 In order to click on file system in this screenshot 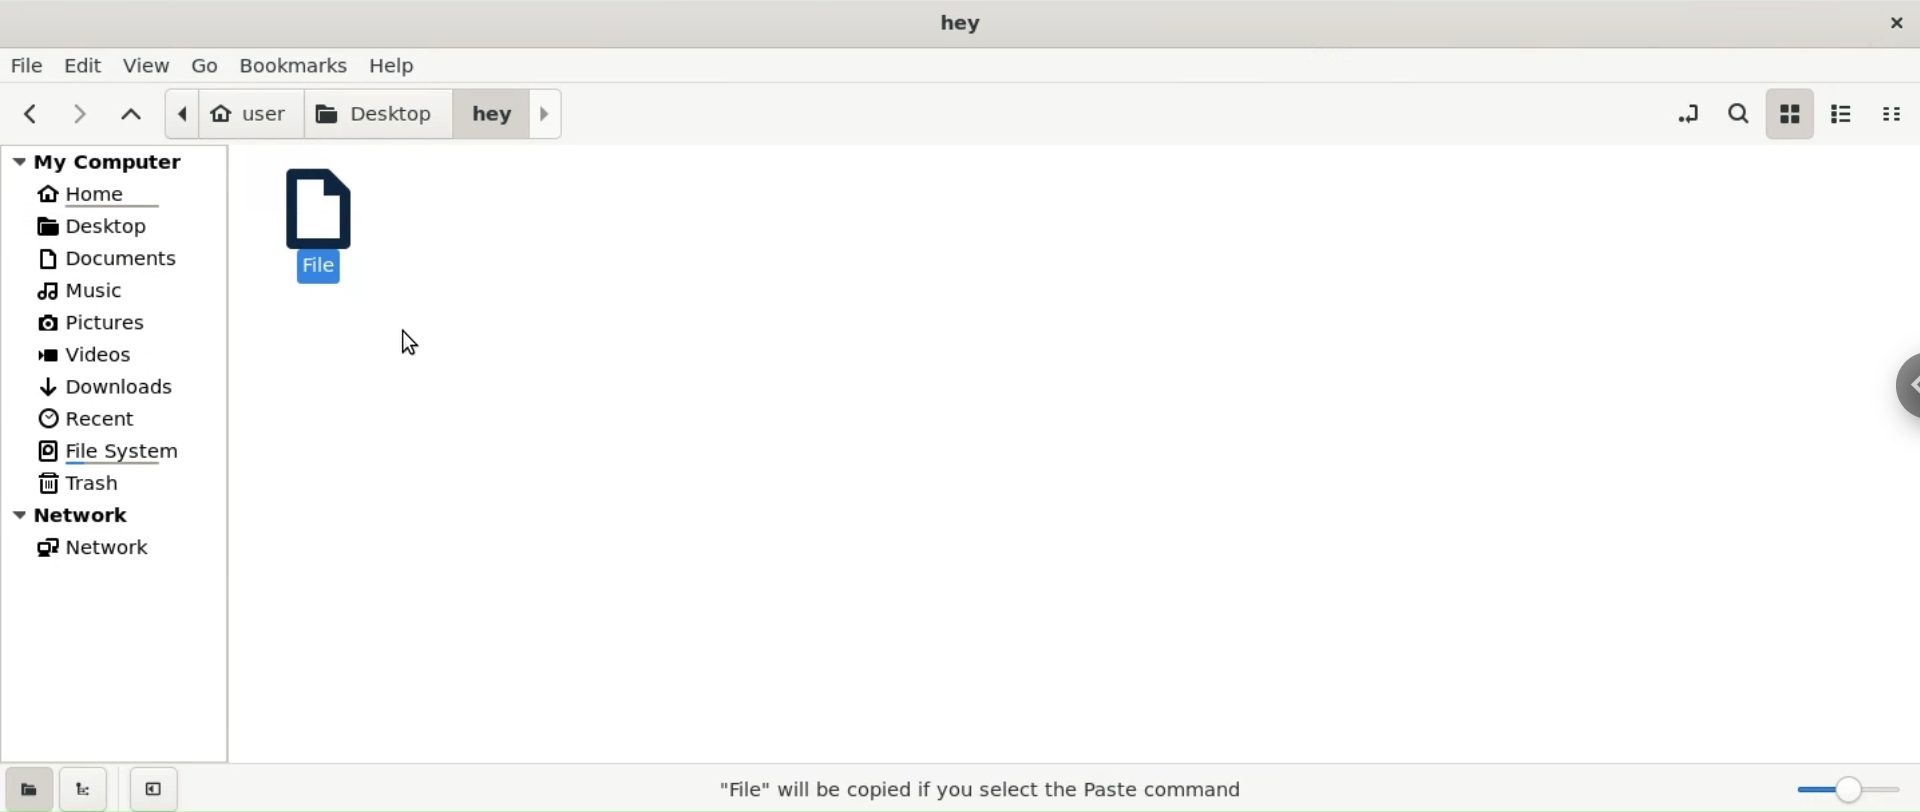, I will do `click(121, 451)`.